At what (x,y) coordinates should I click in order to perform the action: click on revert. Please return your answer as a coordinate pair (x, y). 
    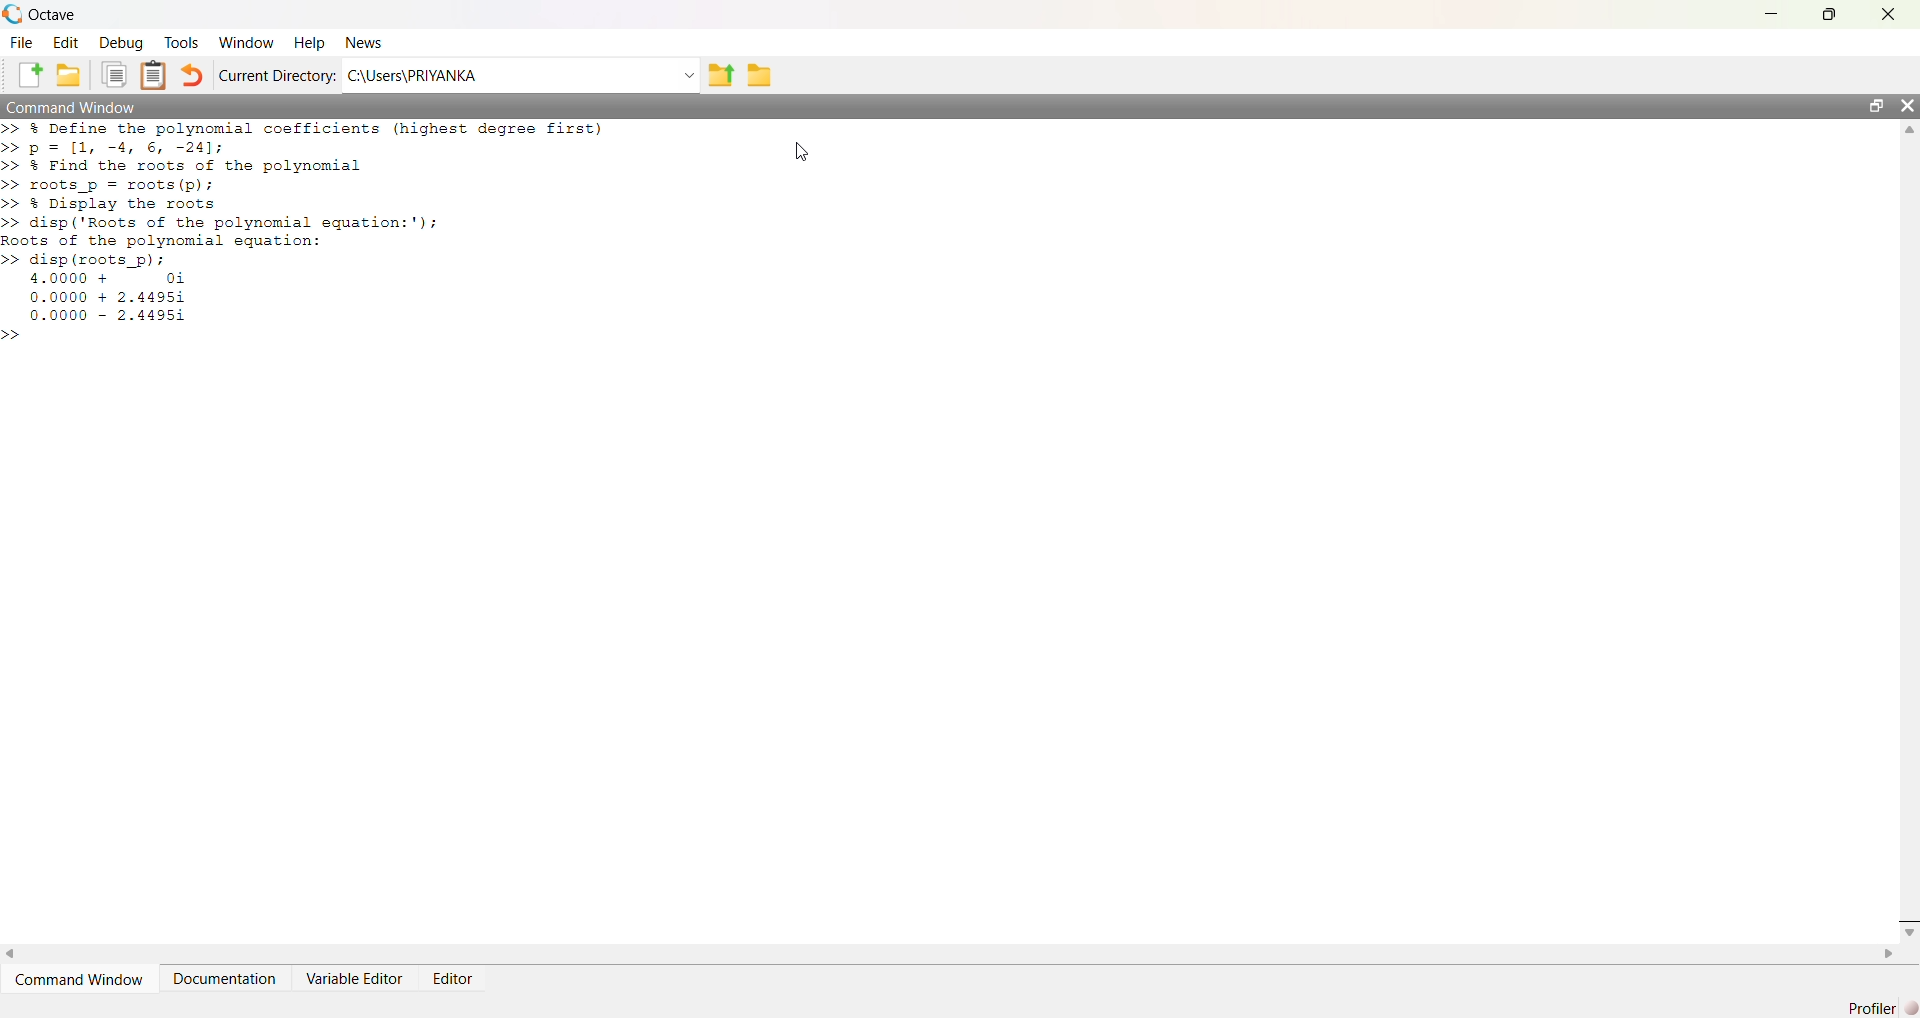
    Looking at the image, I should click on (192, 78).